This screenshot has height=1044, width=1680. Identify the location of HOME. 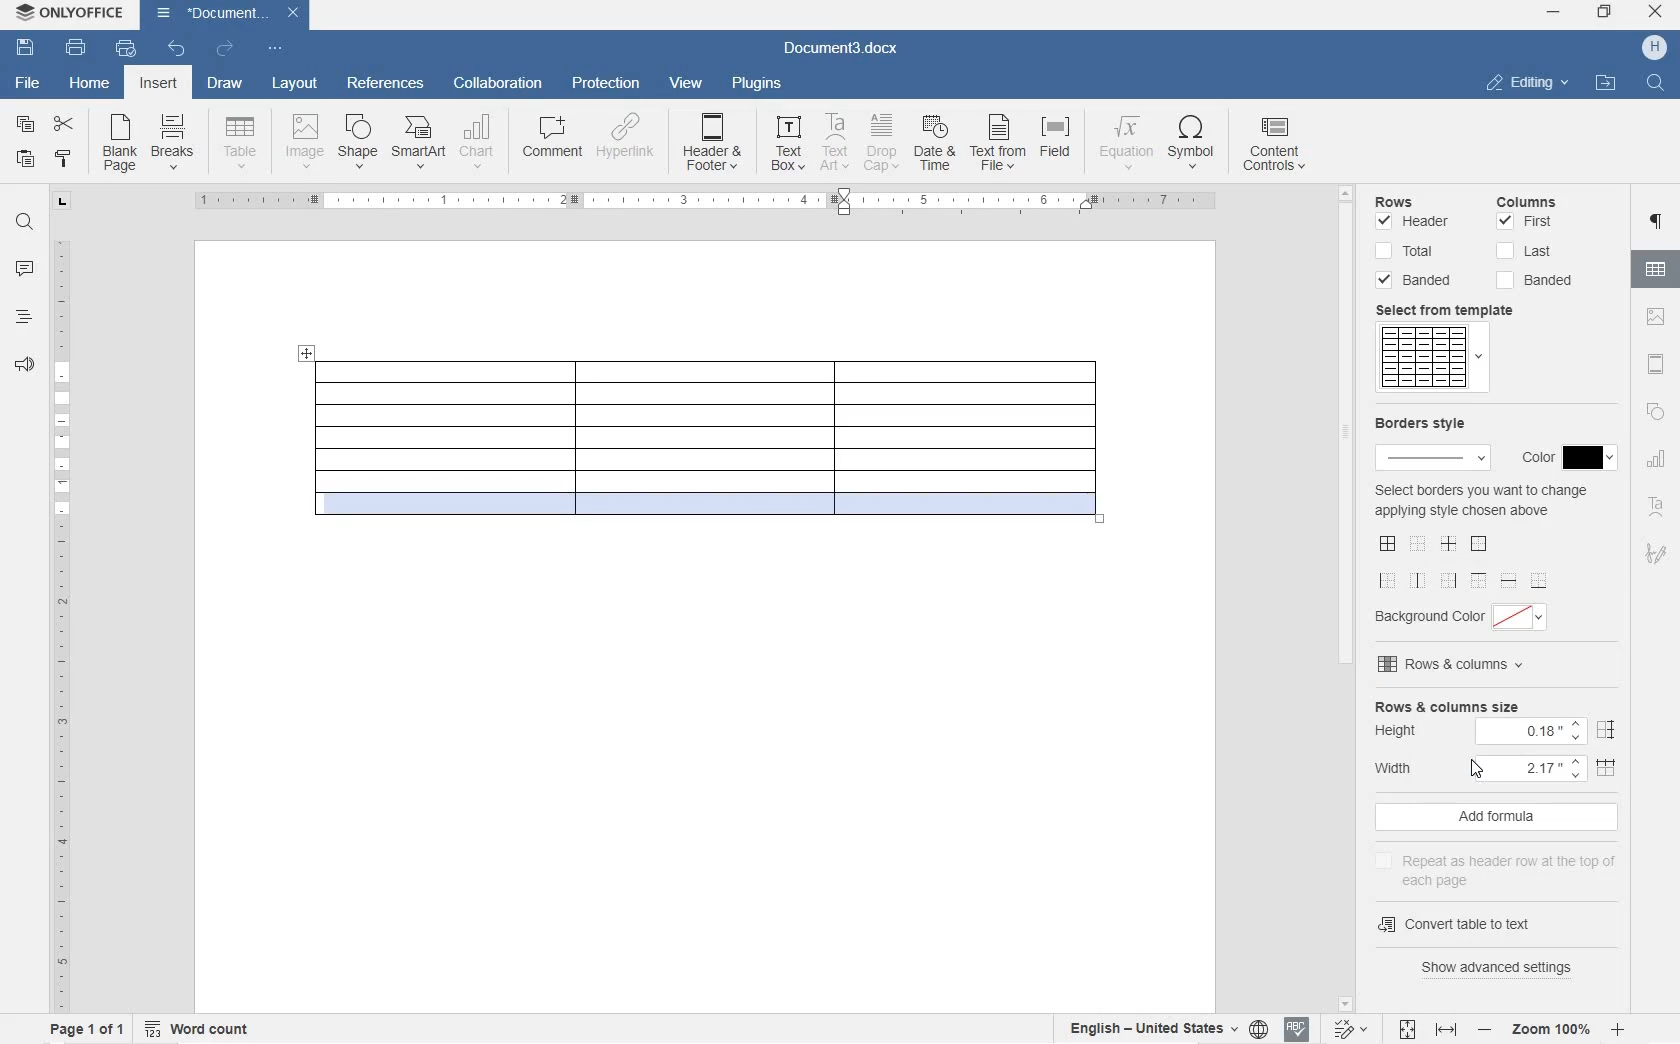
(89, 81).